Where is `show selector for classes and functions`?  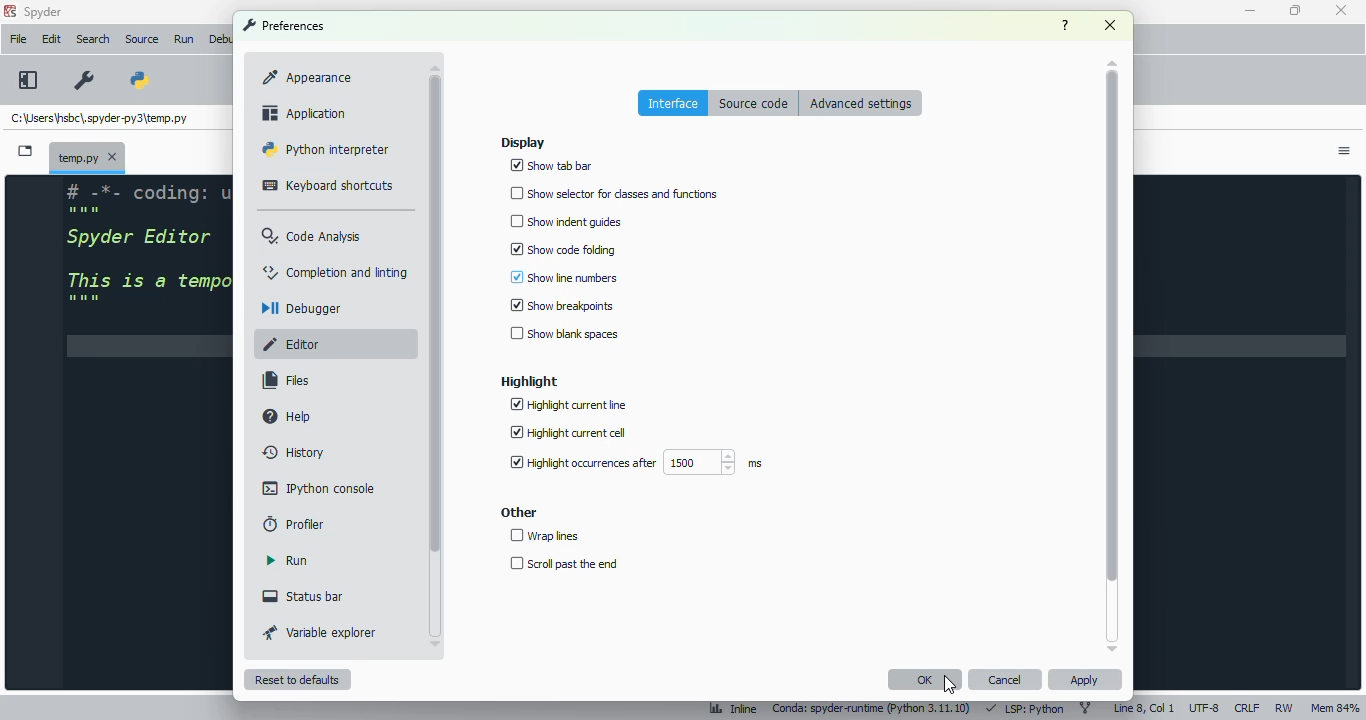
show selector for classes and functions is located at coordinates (615, 194).